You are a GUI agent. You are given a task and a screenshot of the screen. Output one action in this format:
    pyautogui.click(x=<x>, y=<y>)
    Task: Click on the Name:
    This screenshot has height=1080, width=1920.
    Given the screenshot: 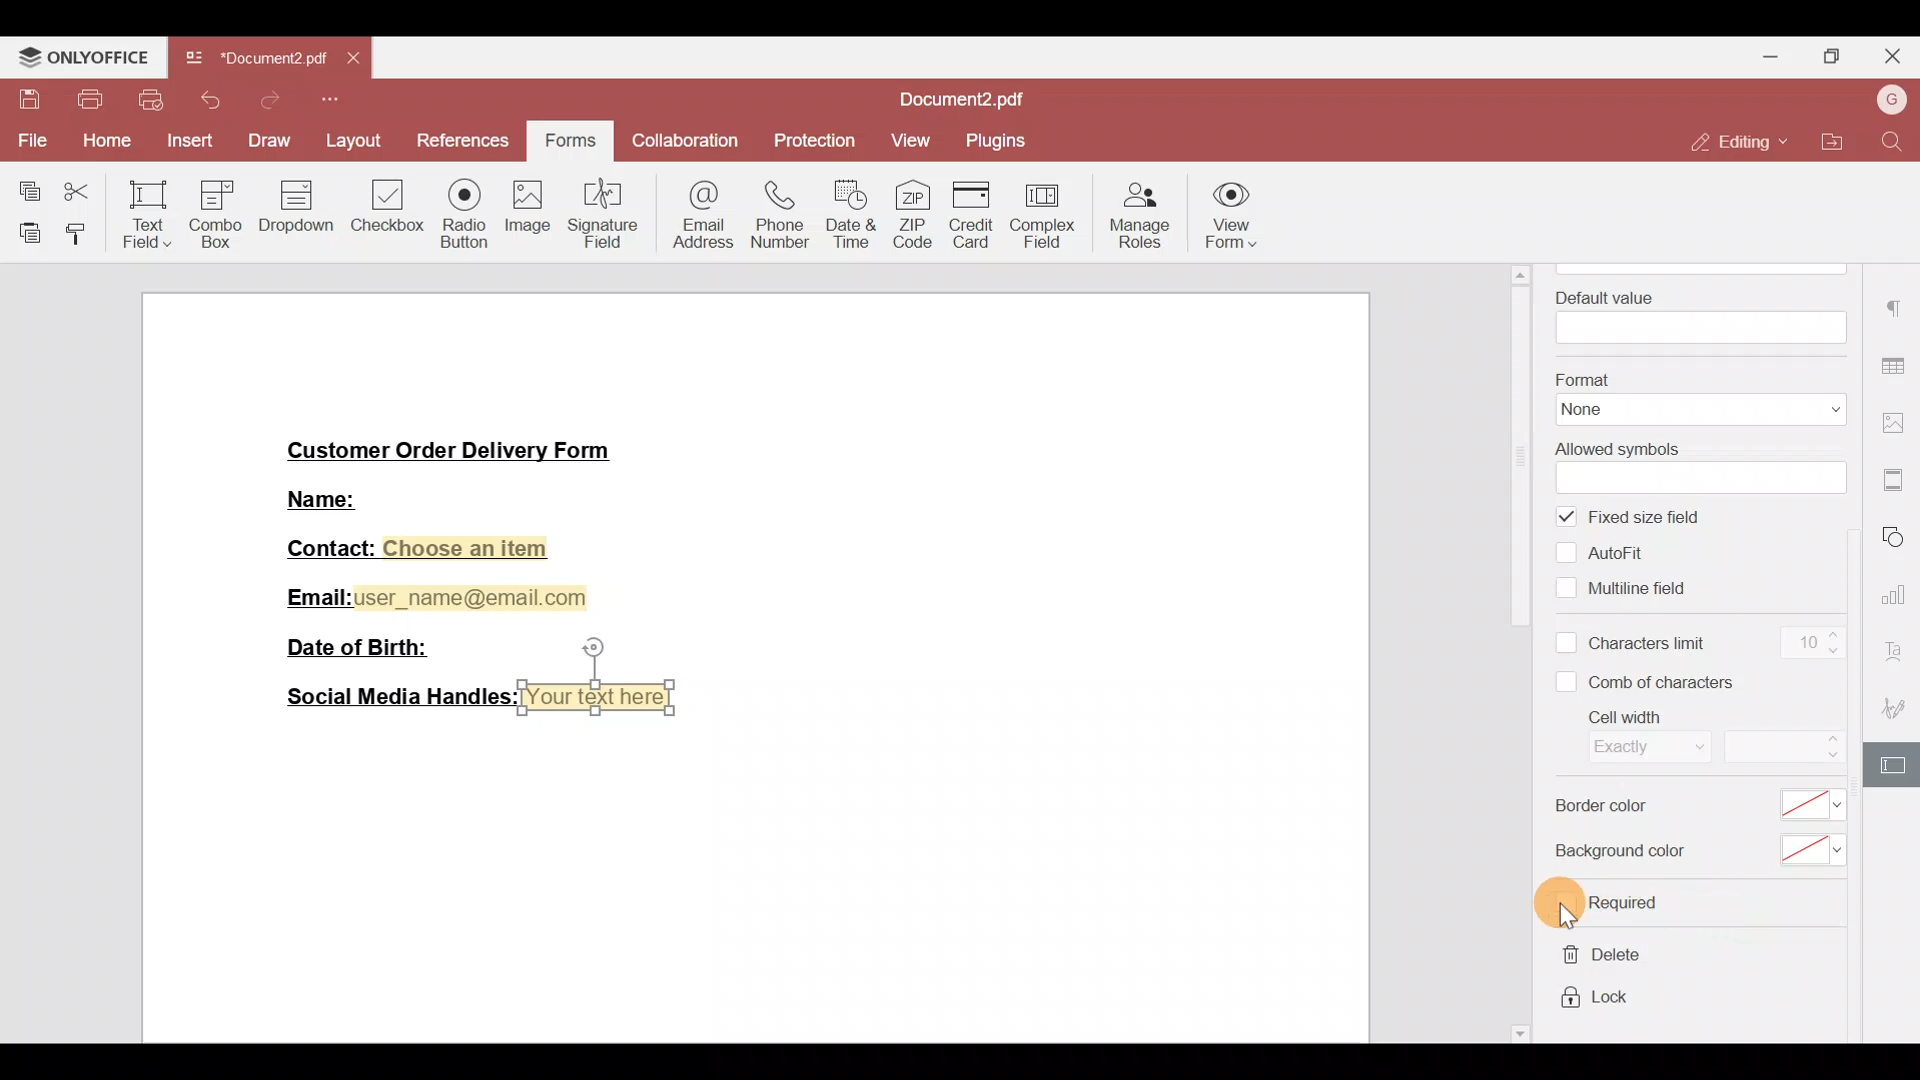 What is the action you would take?
    pyautogui.click(x=347, y=497)
    